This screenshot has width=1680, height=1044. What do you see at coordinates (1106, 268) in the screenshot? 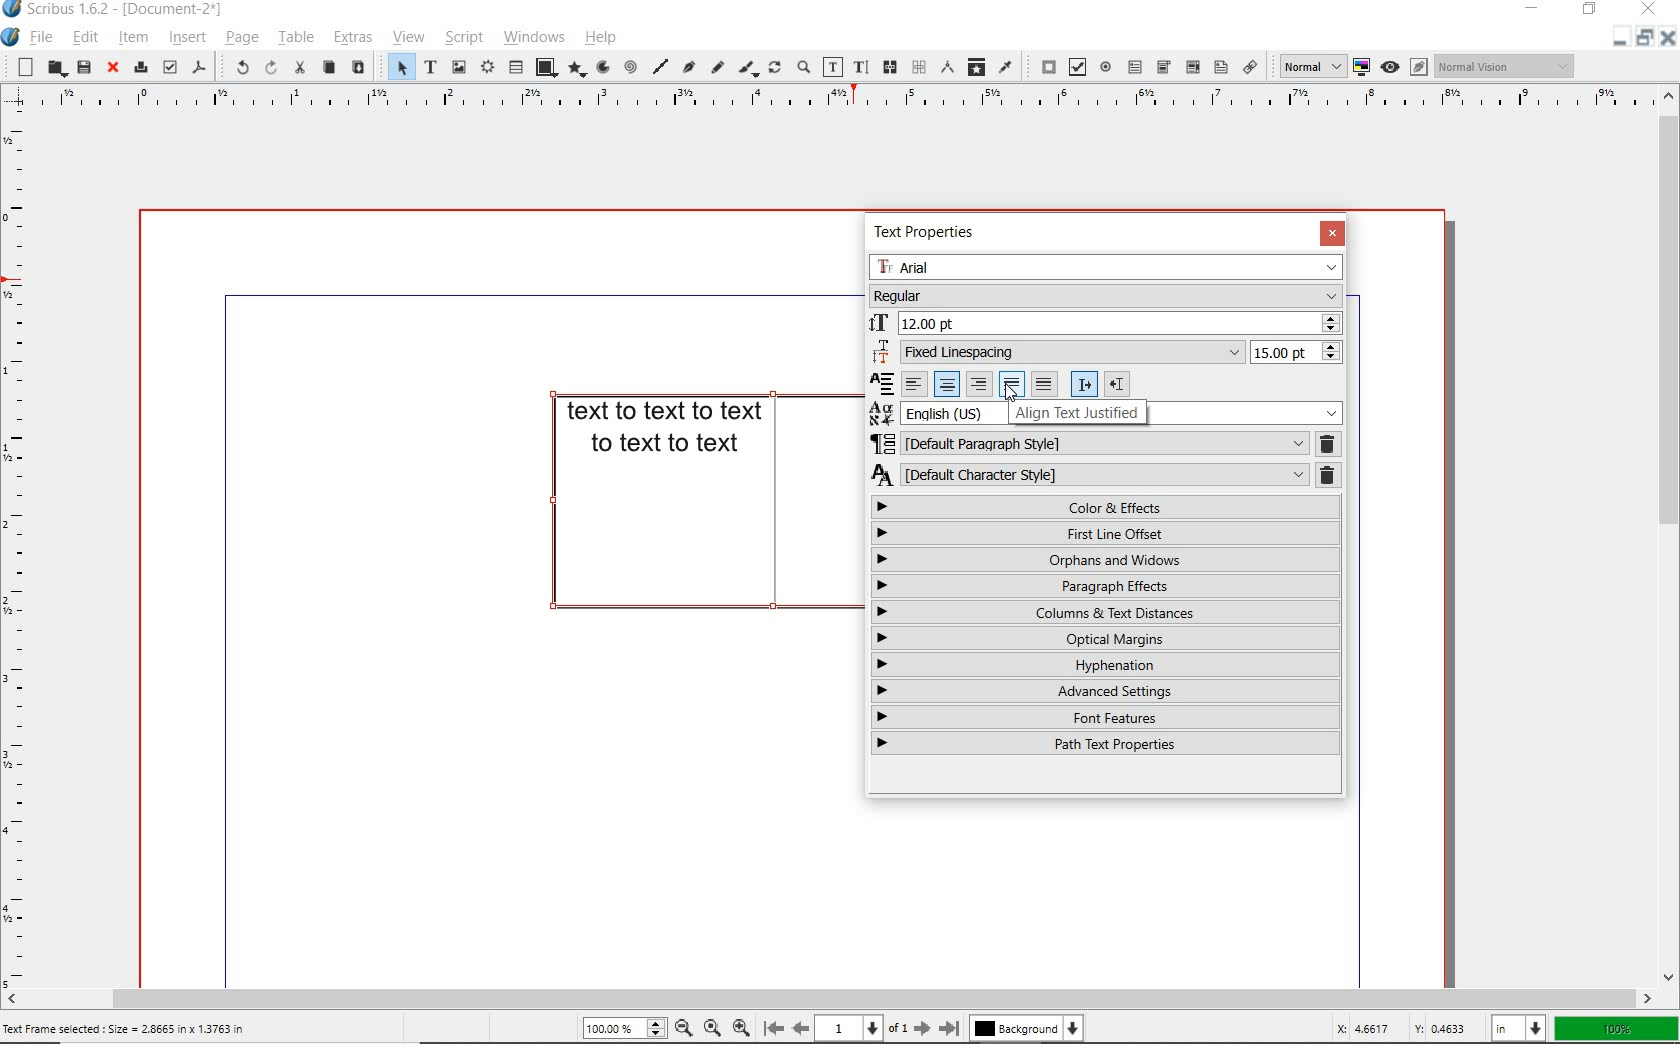
I see `FONT FAMILY` at bounding box center [1106, 268].